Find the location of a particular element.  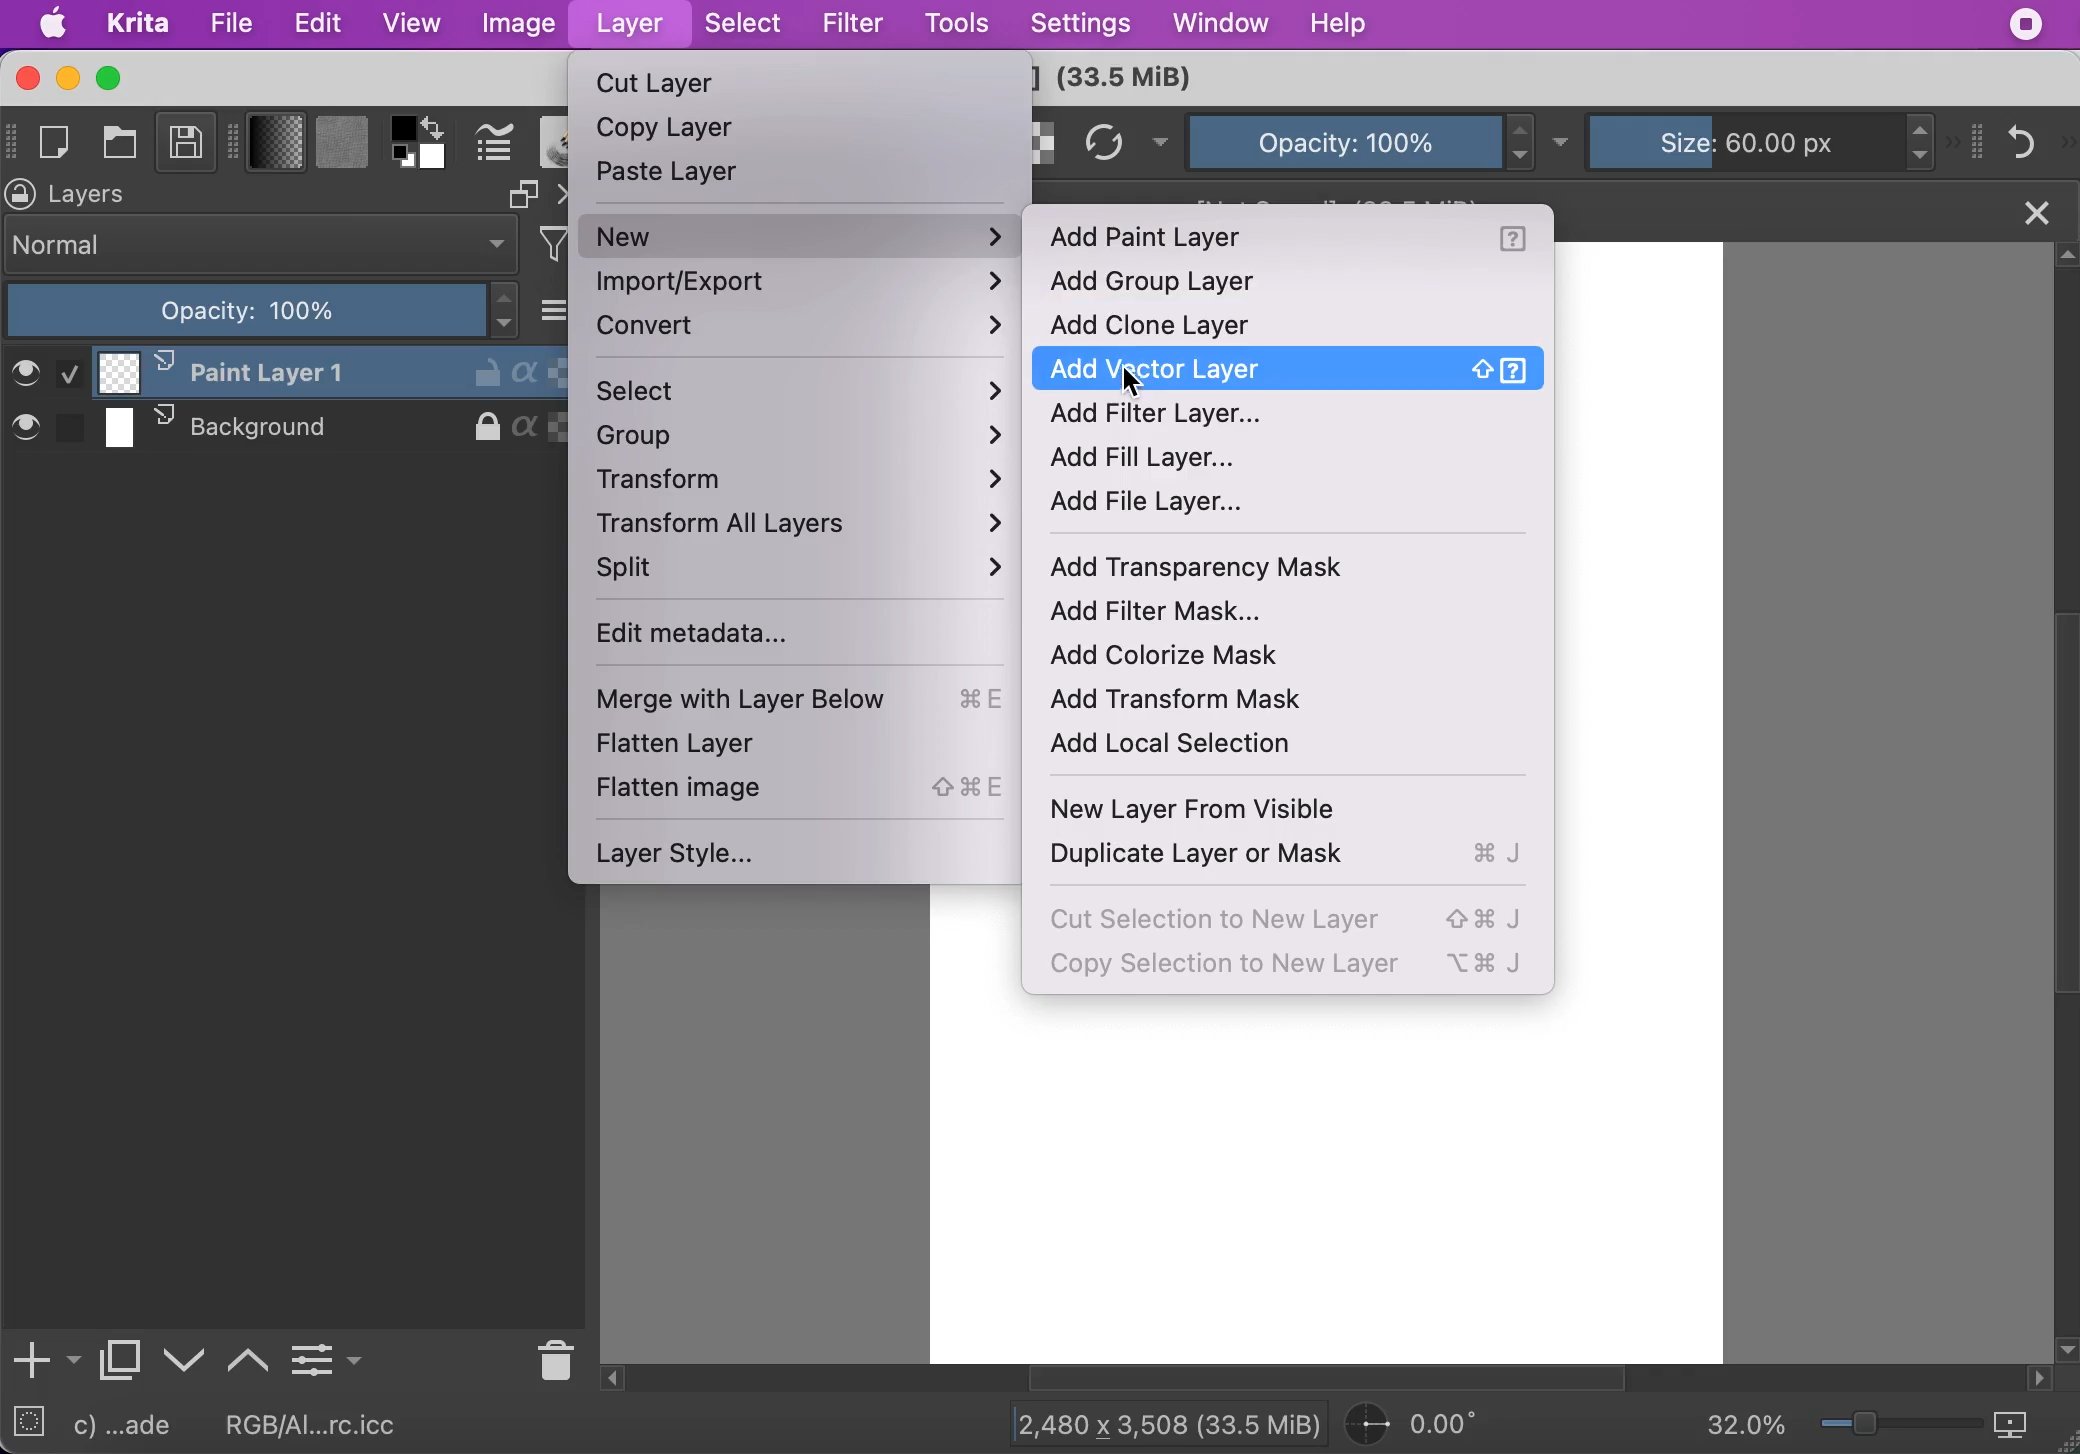

2,480*3,505 (33.5 MiB) is located at coordinates (1150, 1422).